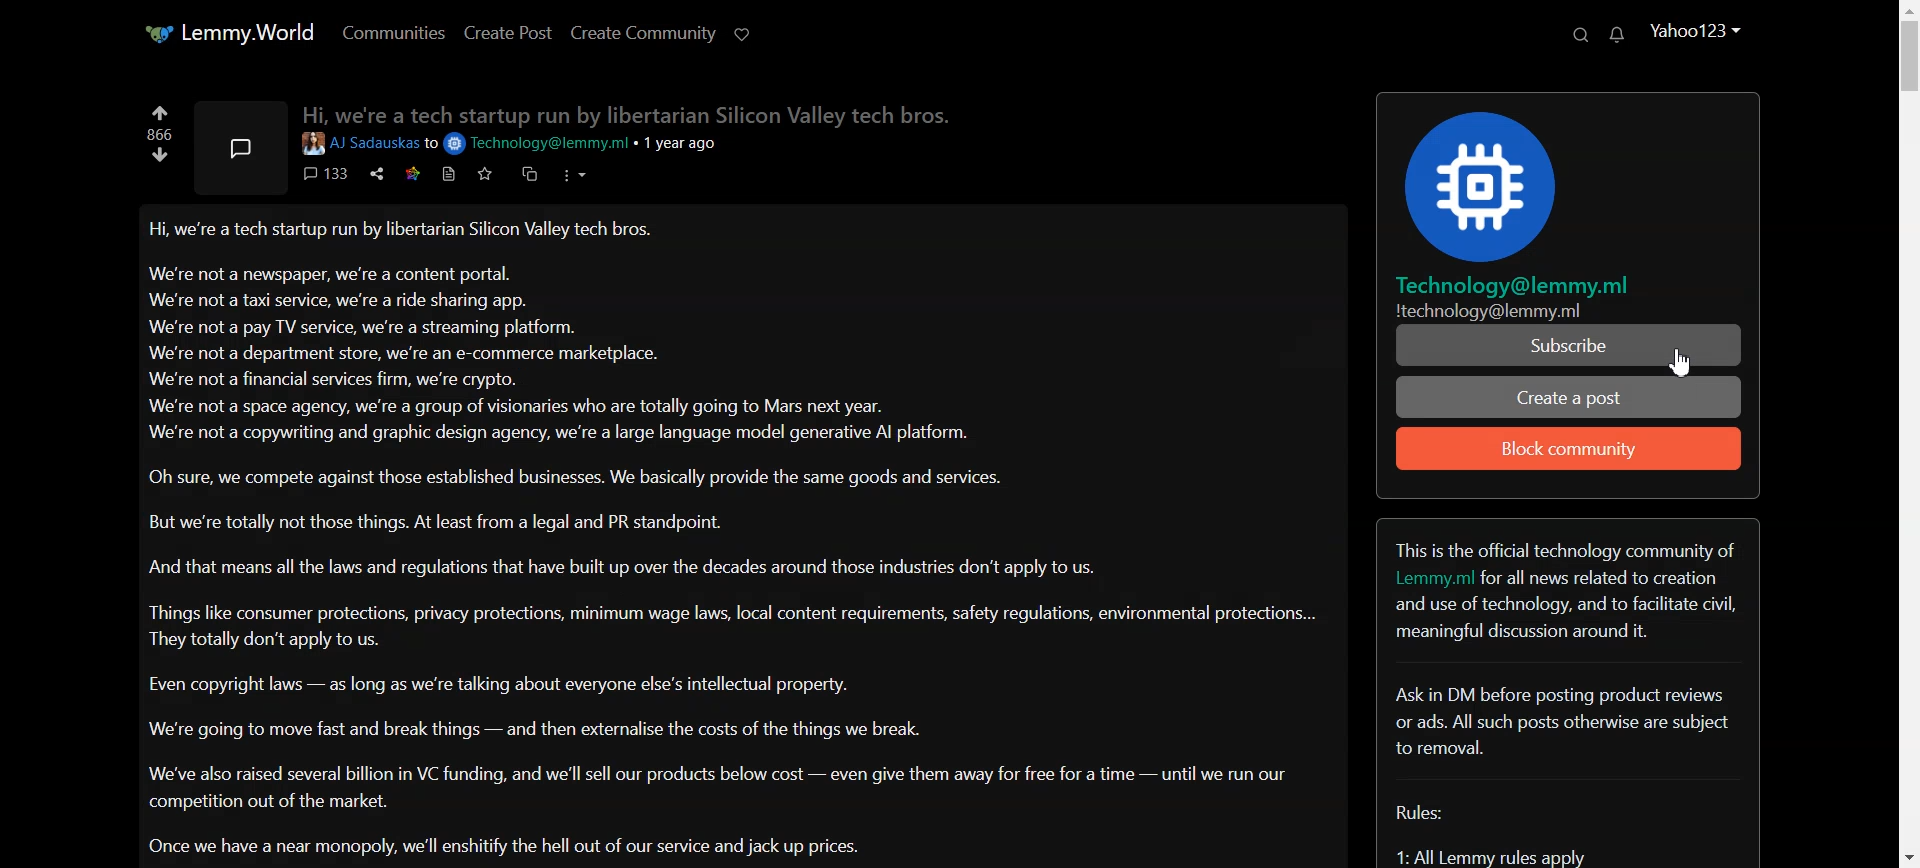 This screenshot has height=868, width=1920. I want to click on share, so click(378, 175).